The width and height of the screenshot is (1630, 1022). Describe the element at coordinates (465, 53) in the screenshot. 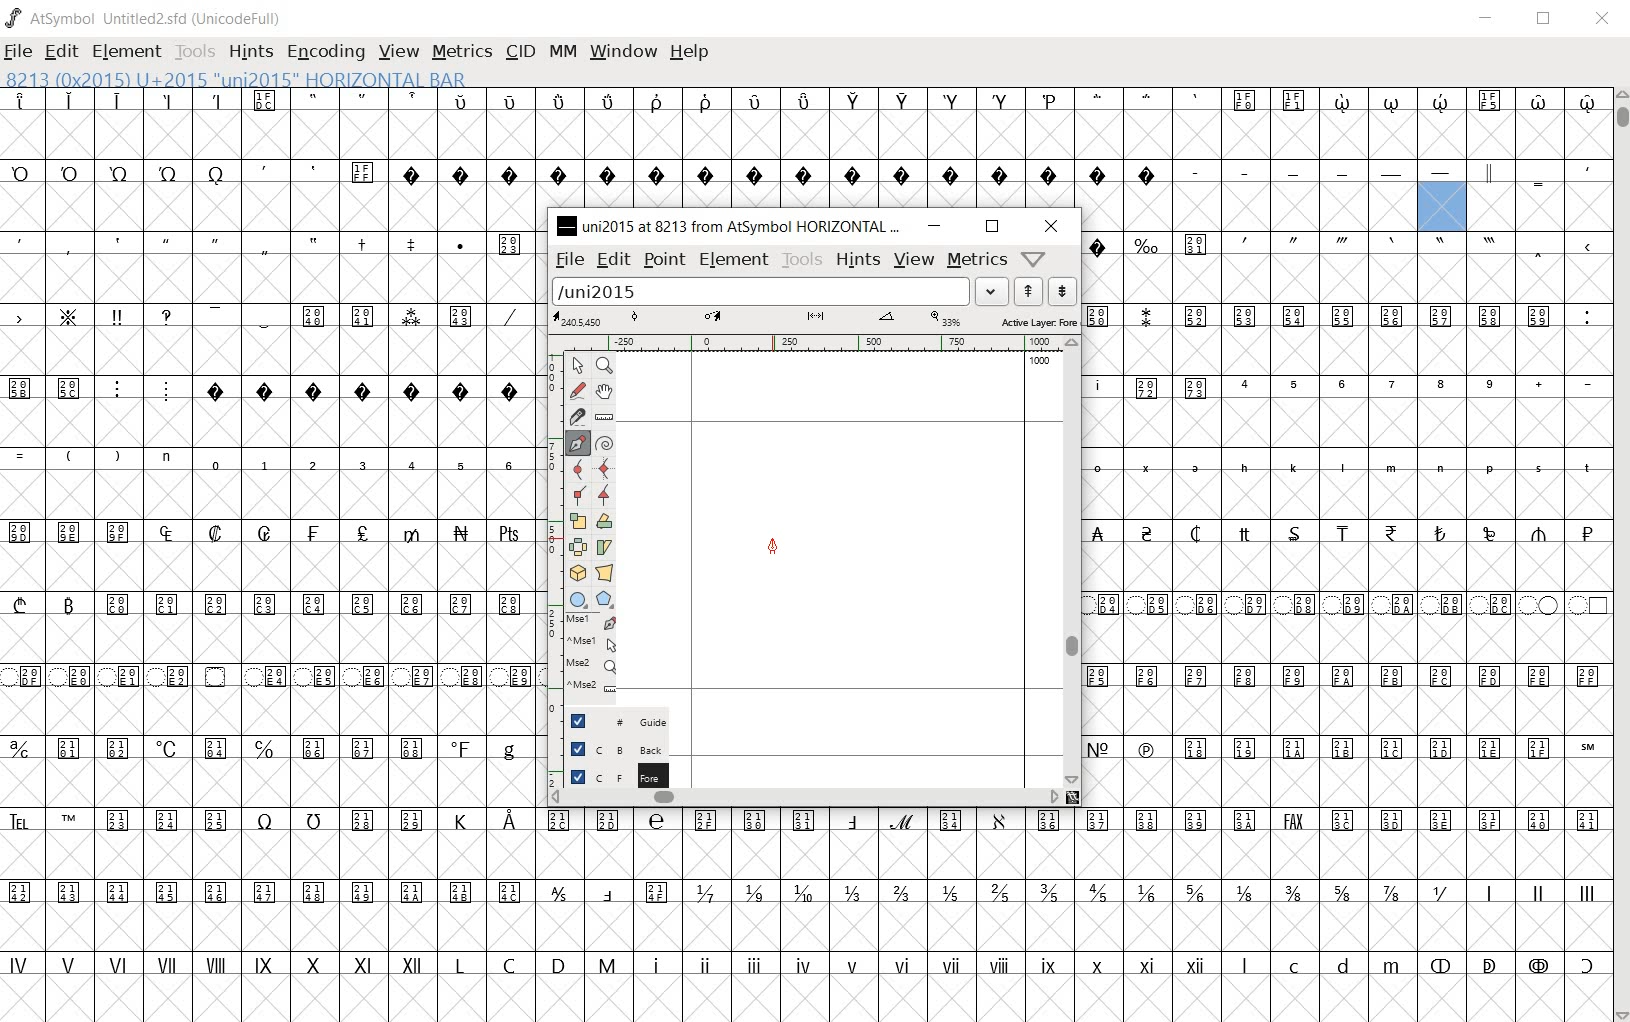

I see `METRICS` at that location.